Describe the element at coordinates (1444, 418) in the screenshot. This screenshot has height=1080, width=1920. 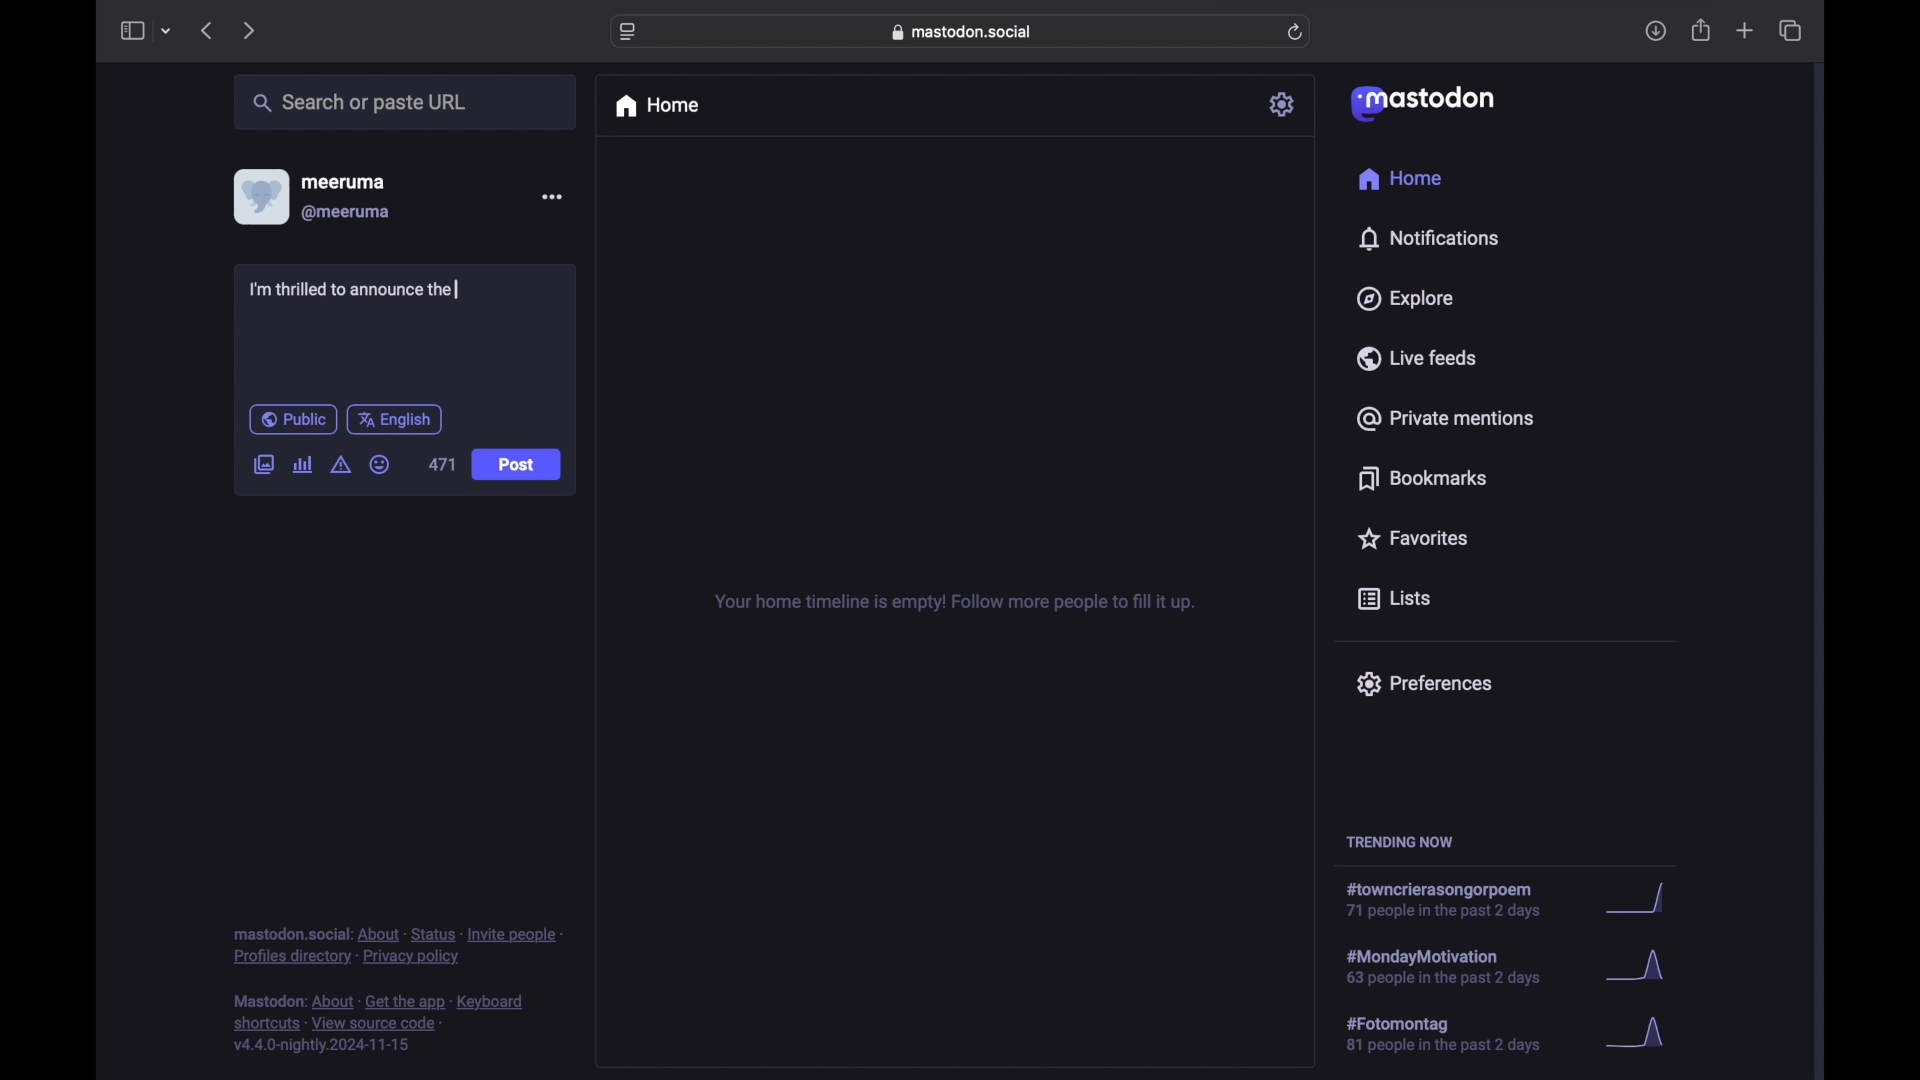
I see `private mentions` at that location.